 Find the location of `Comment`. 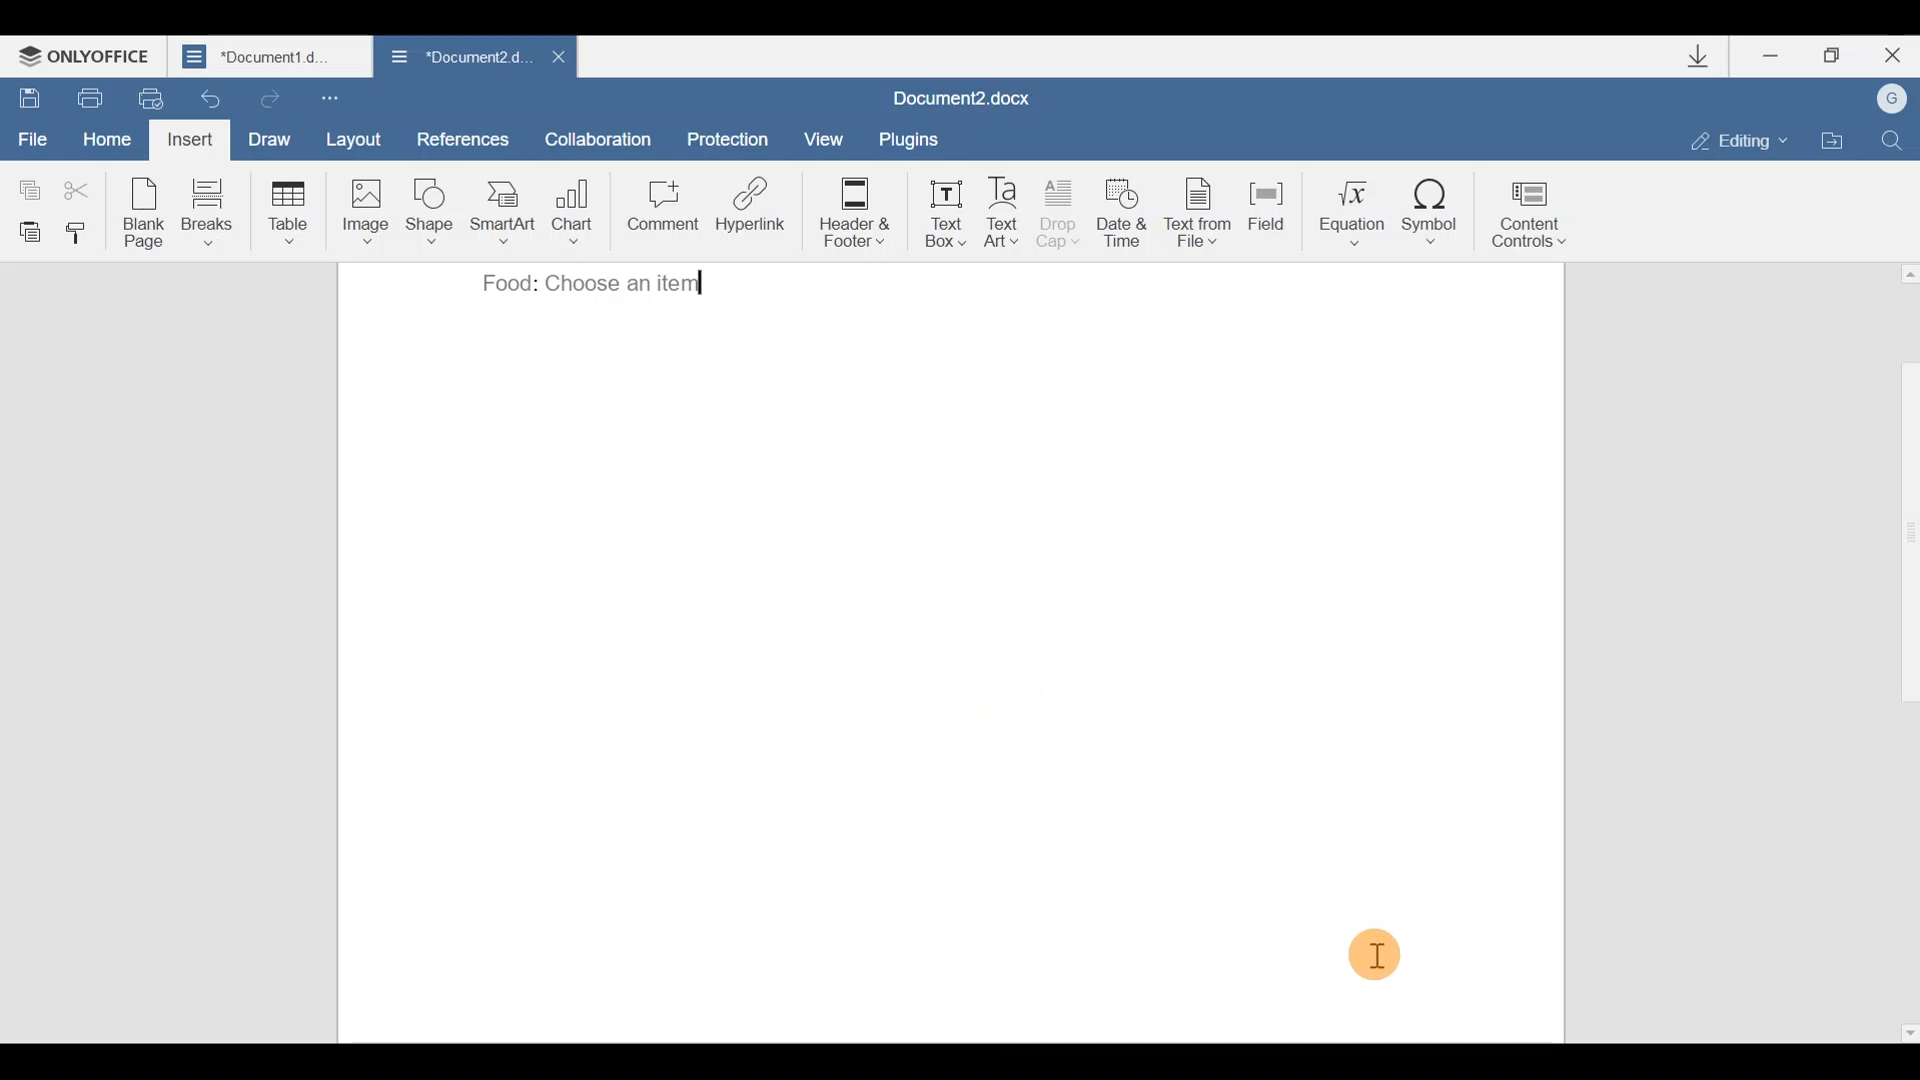

Comment is located at coordinates (659, 210).